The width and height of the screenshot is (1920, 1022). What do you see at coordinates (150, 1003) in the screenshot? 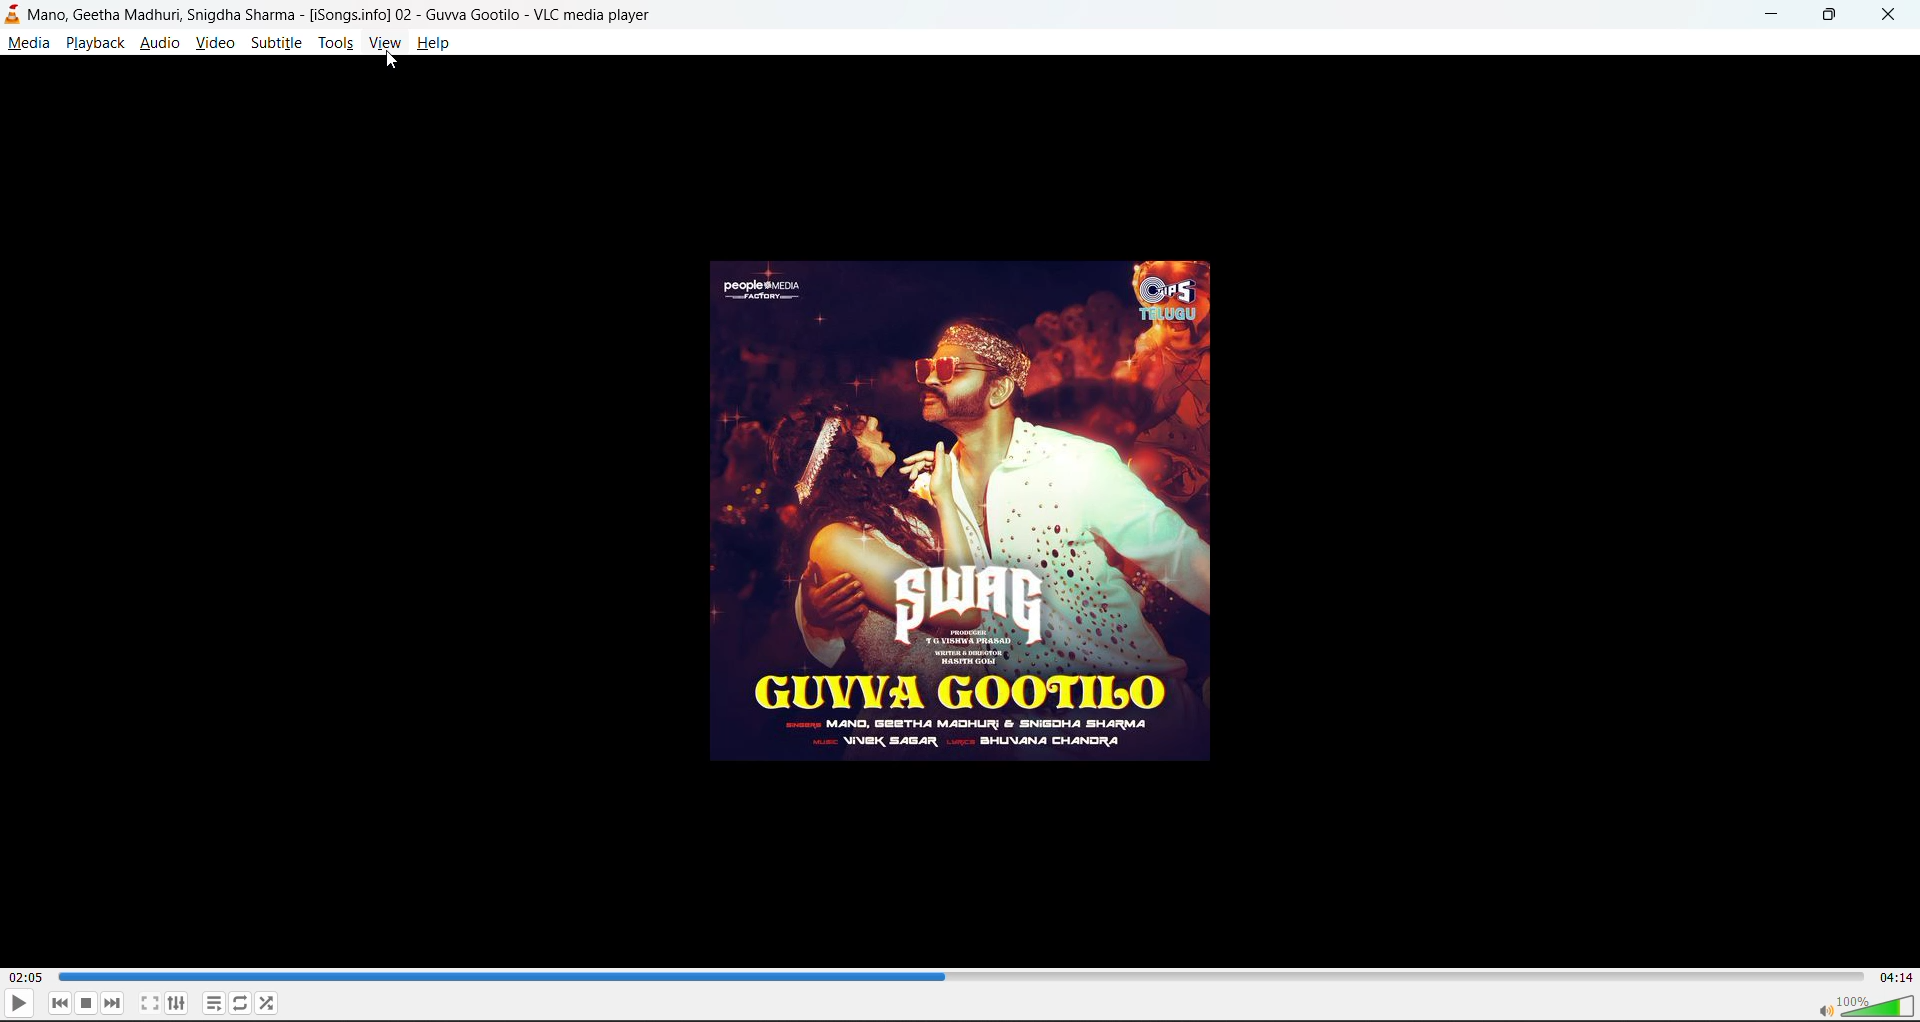
I see `toggle fullscreen` at bounding box center [150, 1003].